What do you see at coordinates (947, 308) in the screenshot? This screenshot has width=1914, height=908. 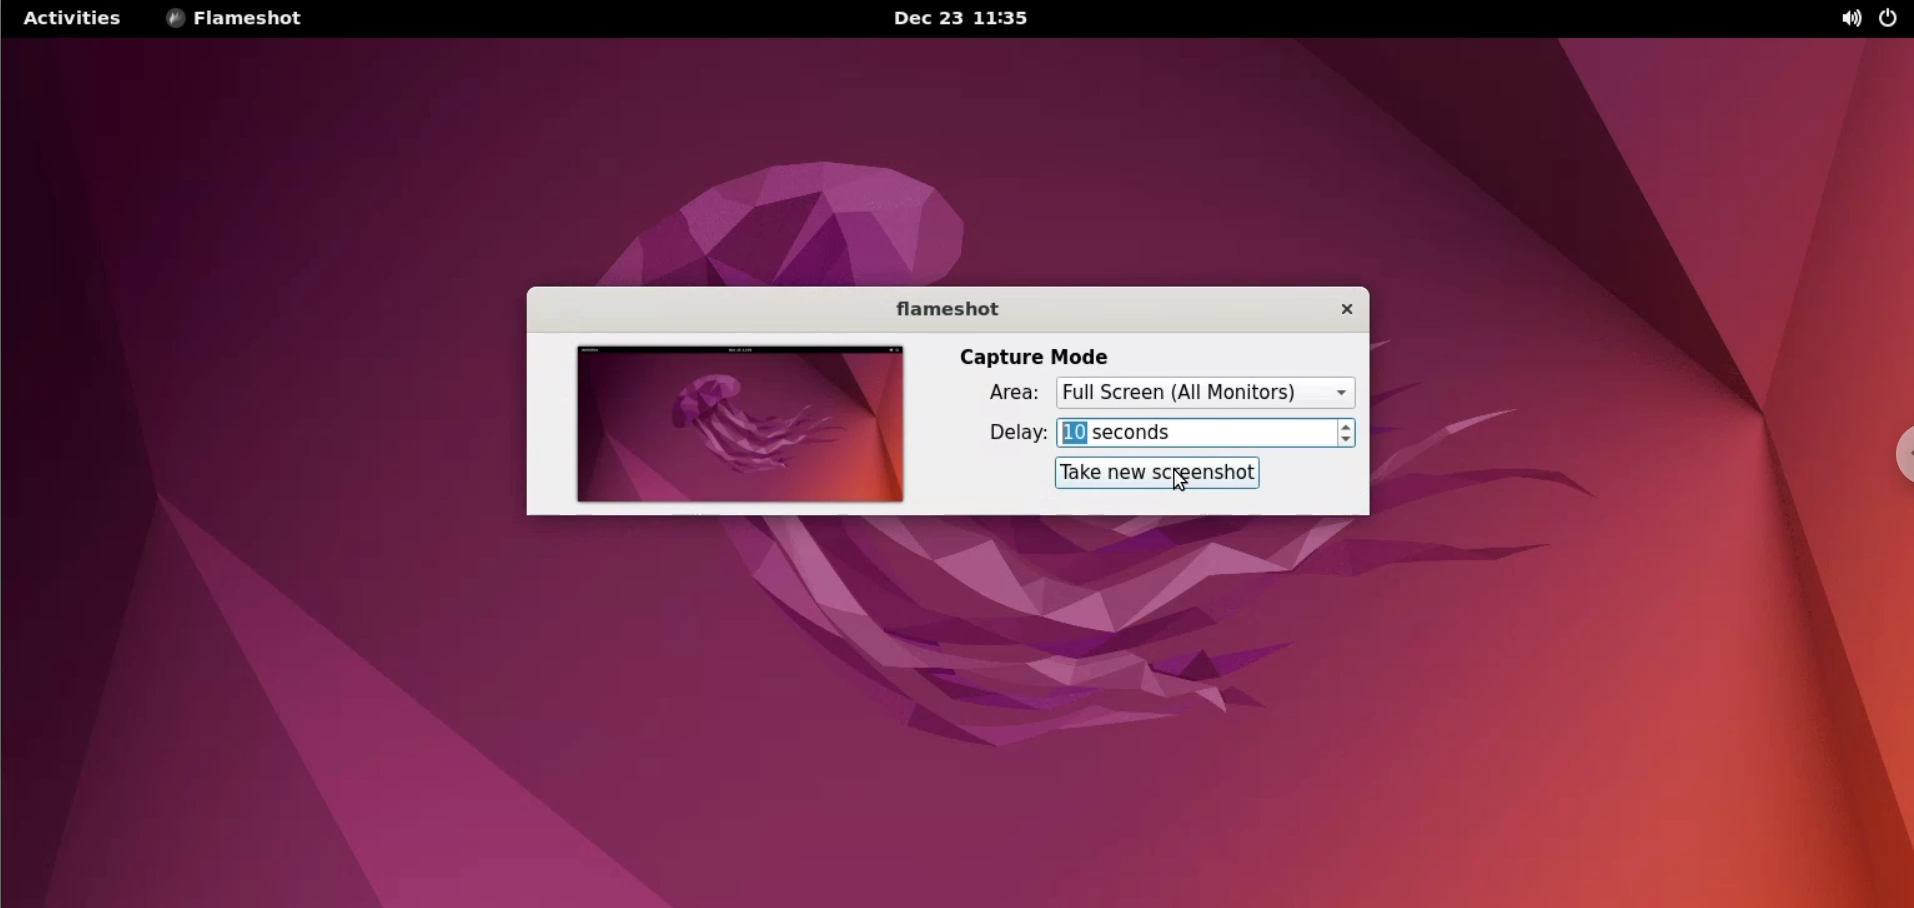 I see `flameshot` at bounding box center [947, 308].